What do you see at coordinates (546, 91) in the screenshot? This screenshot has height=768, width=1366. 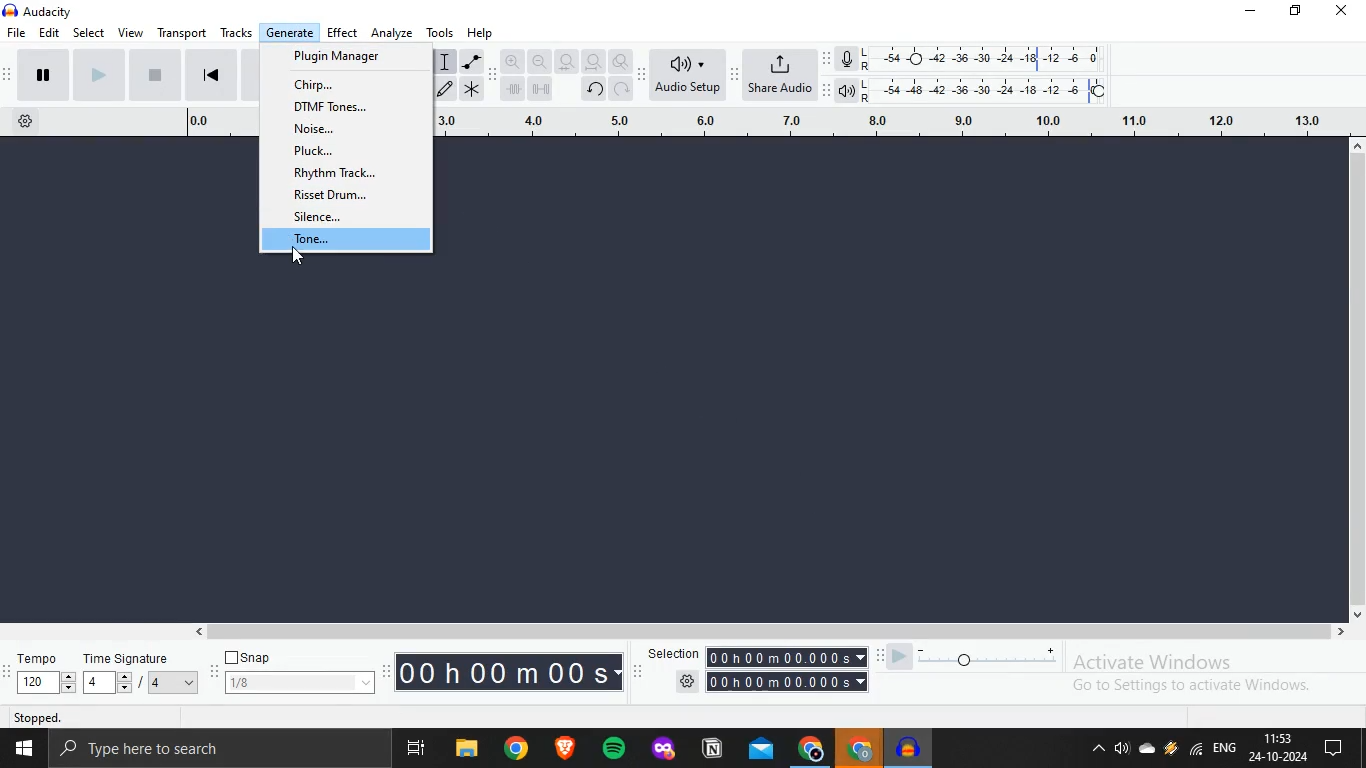 I see `Multi time shift` at bounding box center [546, 91].